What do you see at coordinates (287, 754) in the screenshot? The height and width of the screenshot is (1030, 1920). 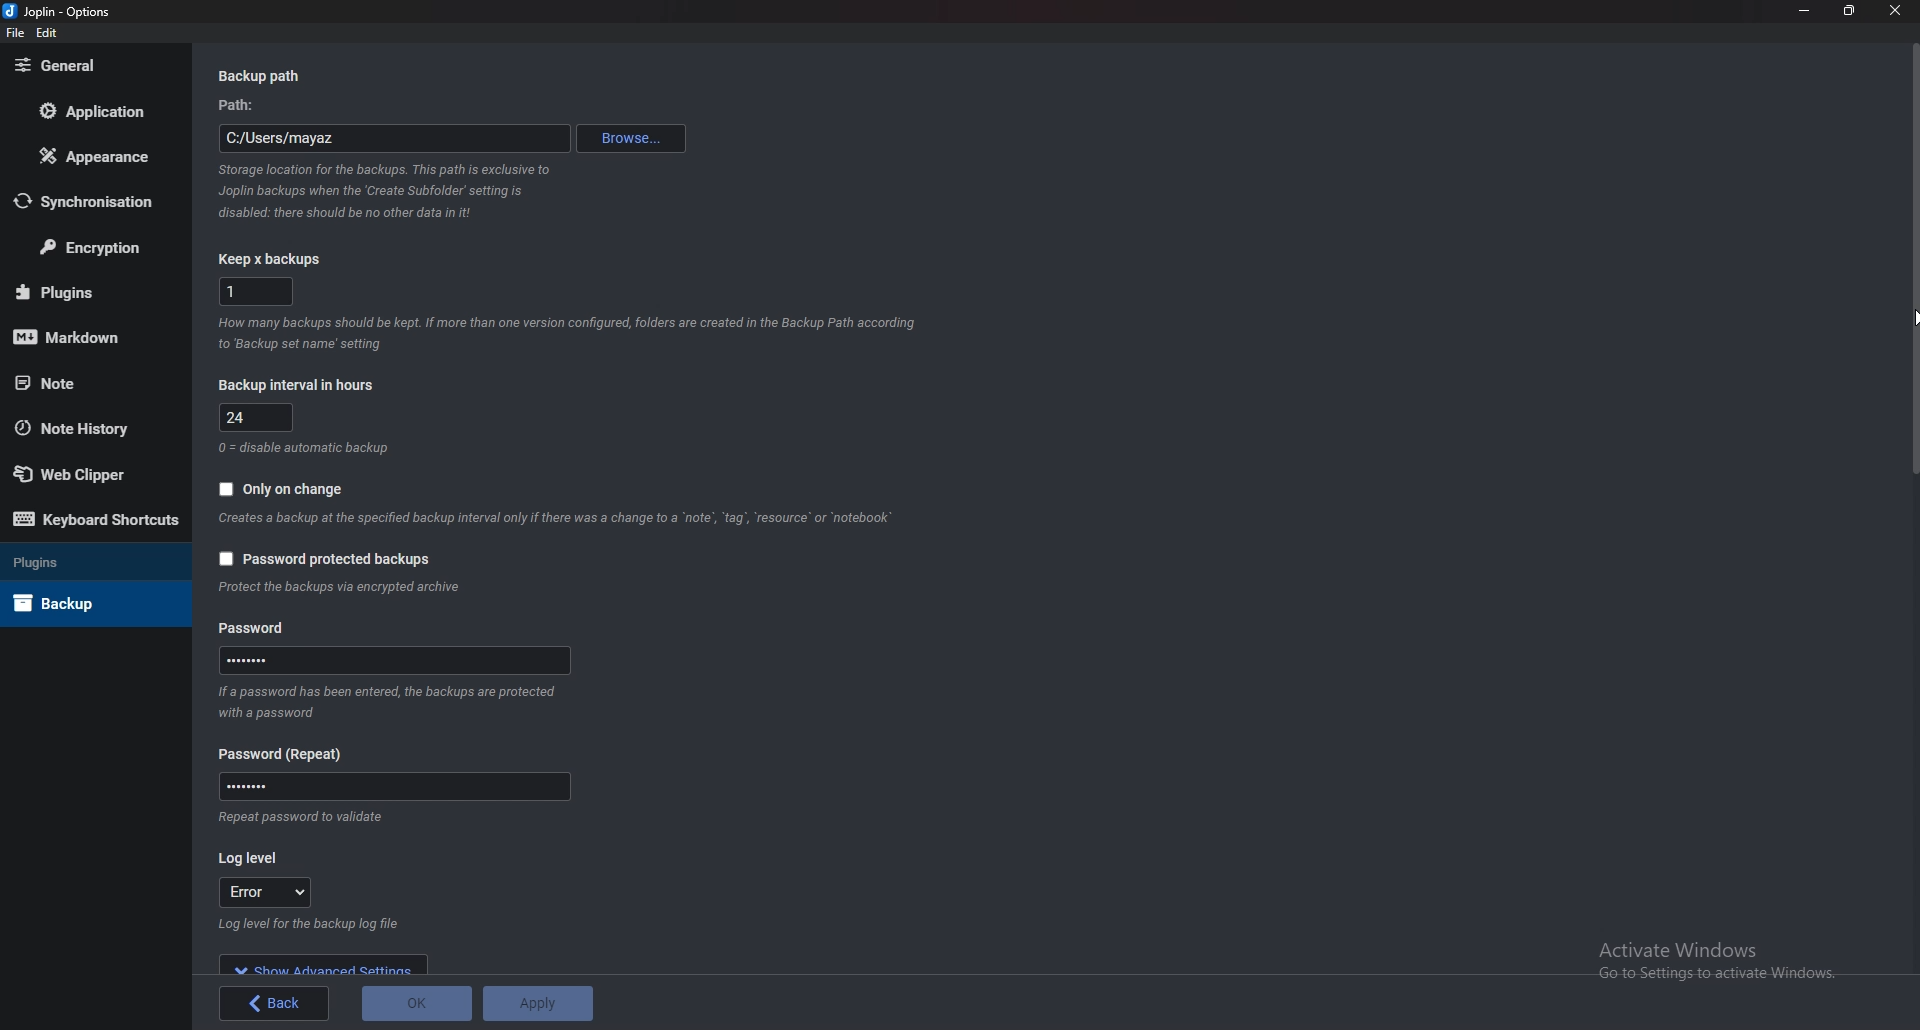 I see `Password` at bounding box center [287, 754].